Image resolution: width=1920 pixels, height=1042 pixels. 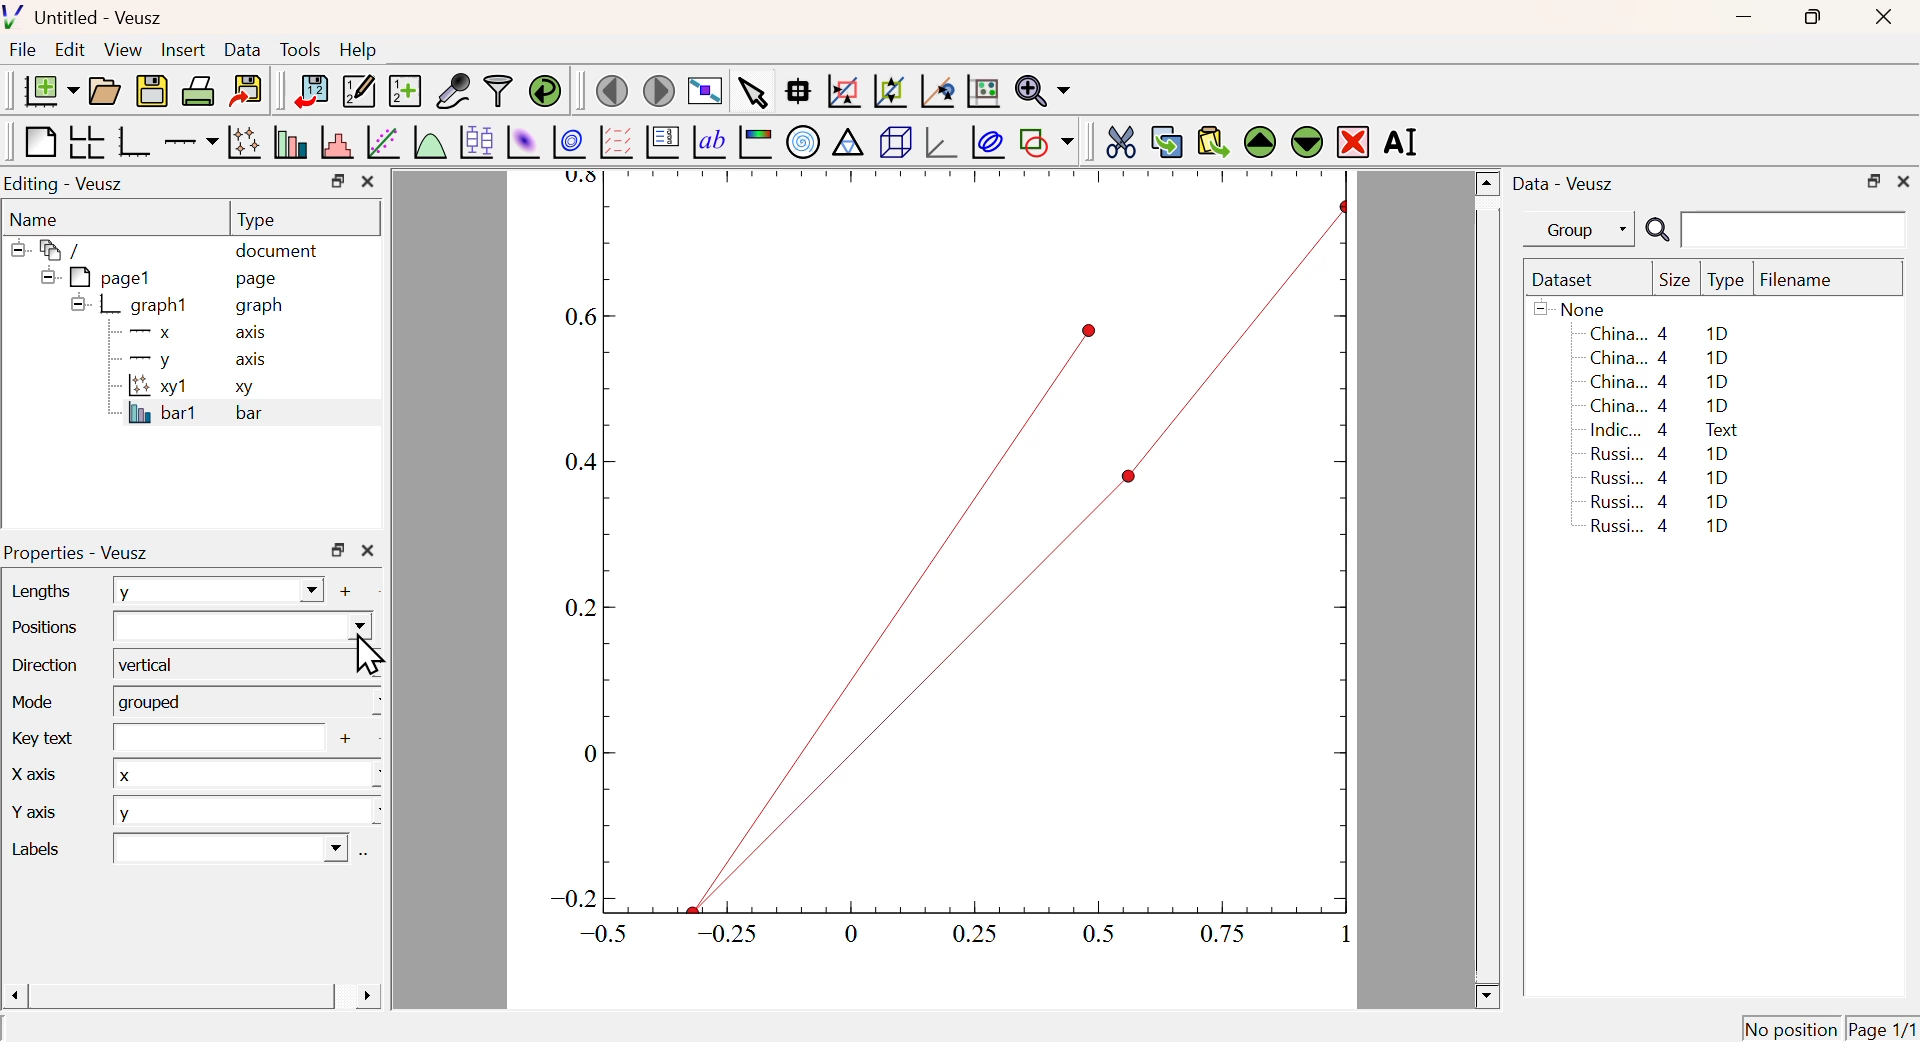 What do you see at coordinates (1213, 141) in the screenshot?
I see `Paste from Clipboard` at bounding box center [1213, 141].